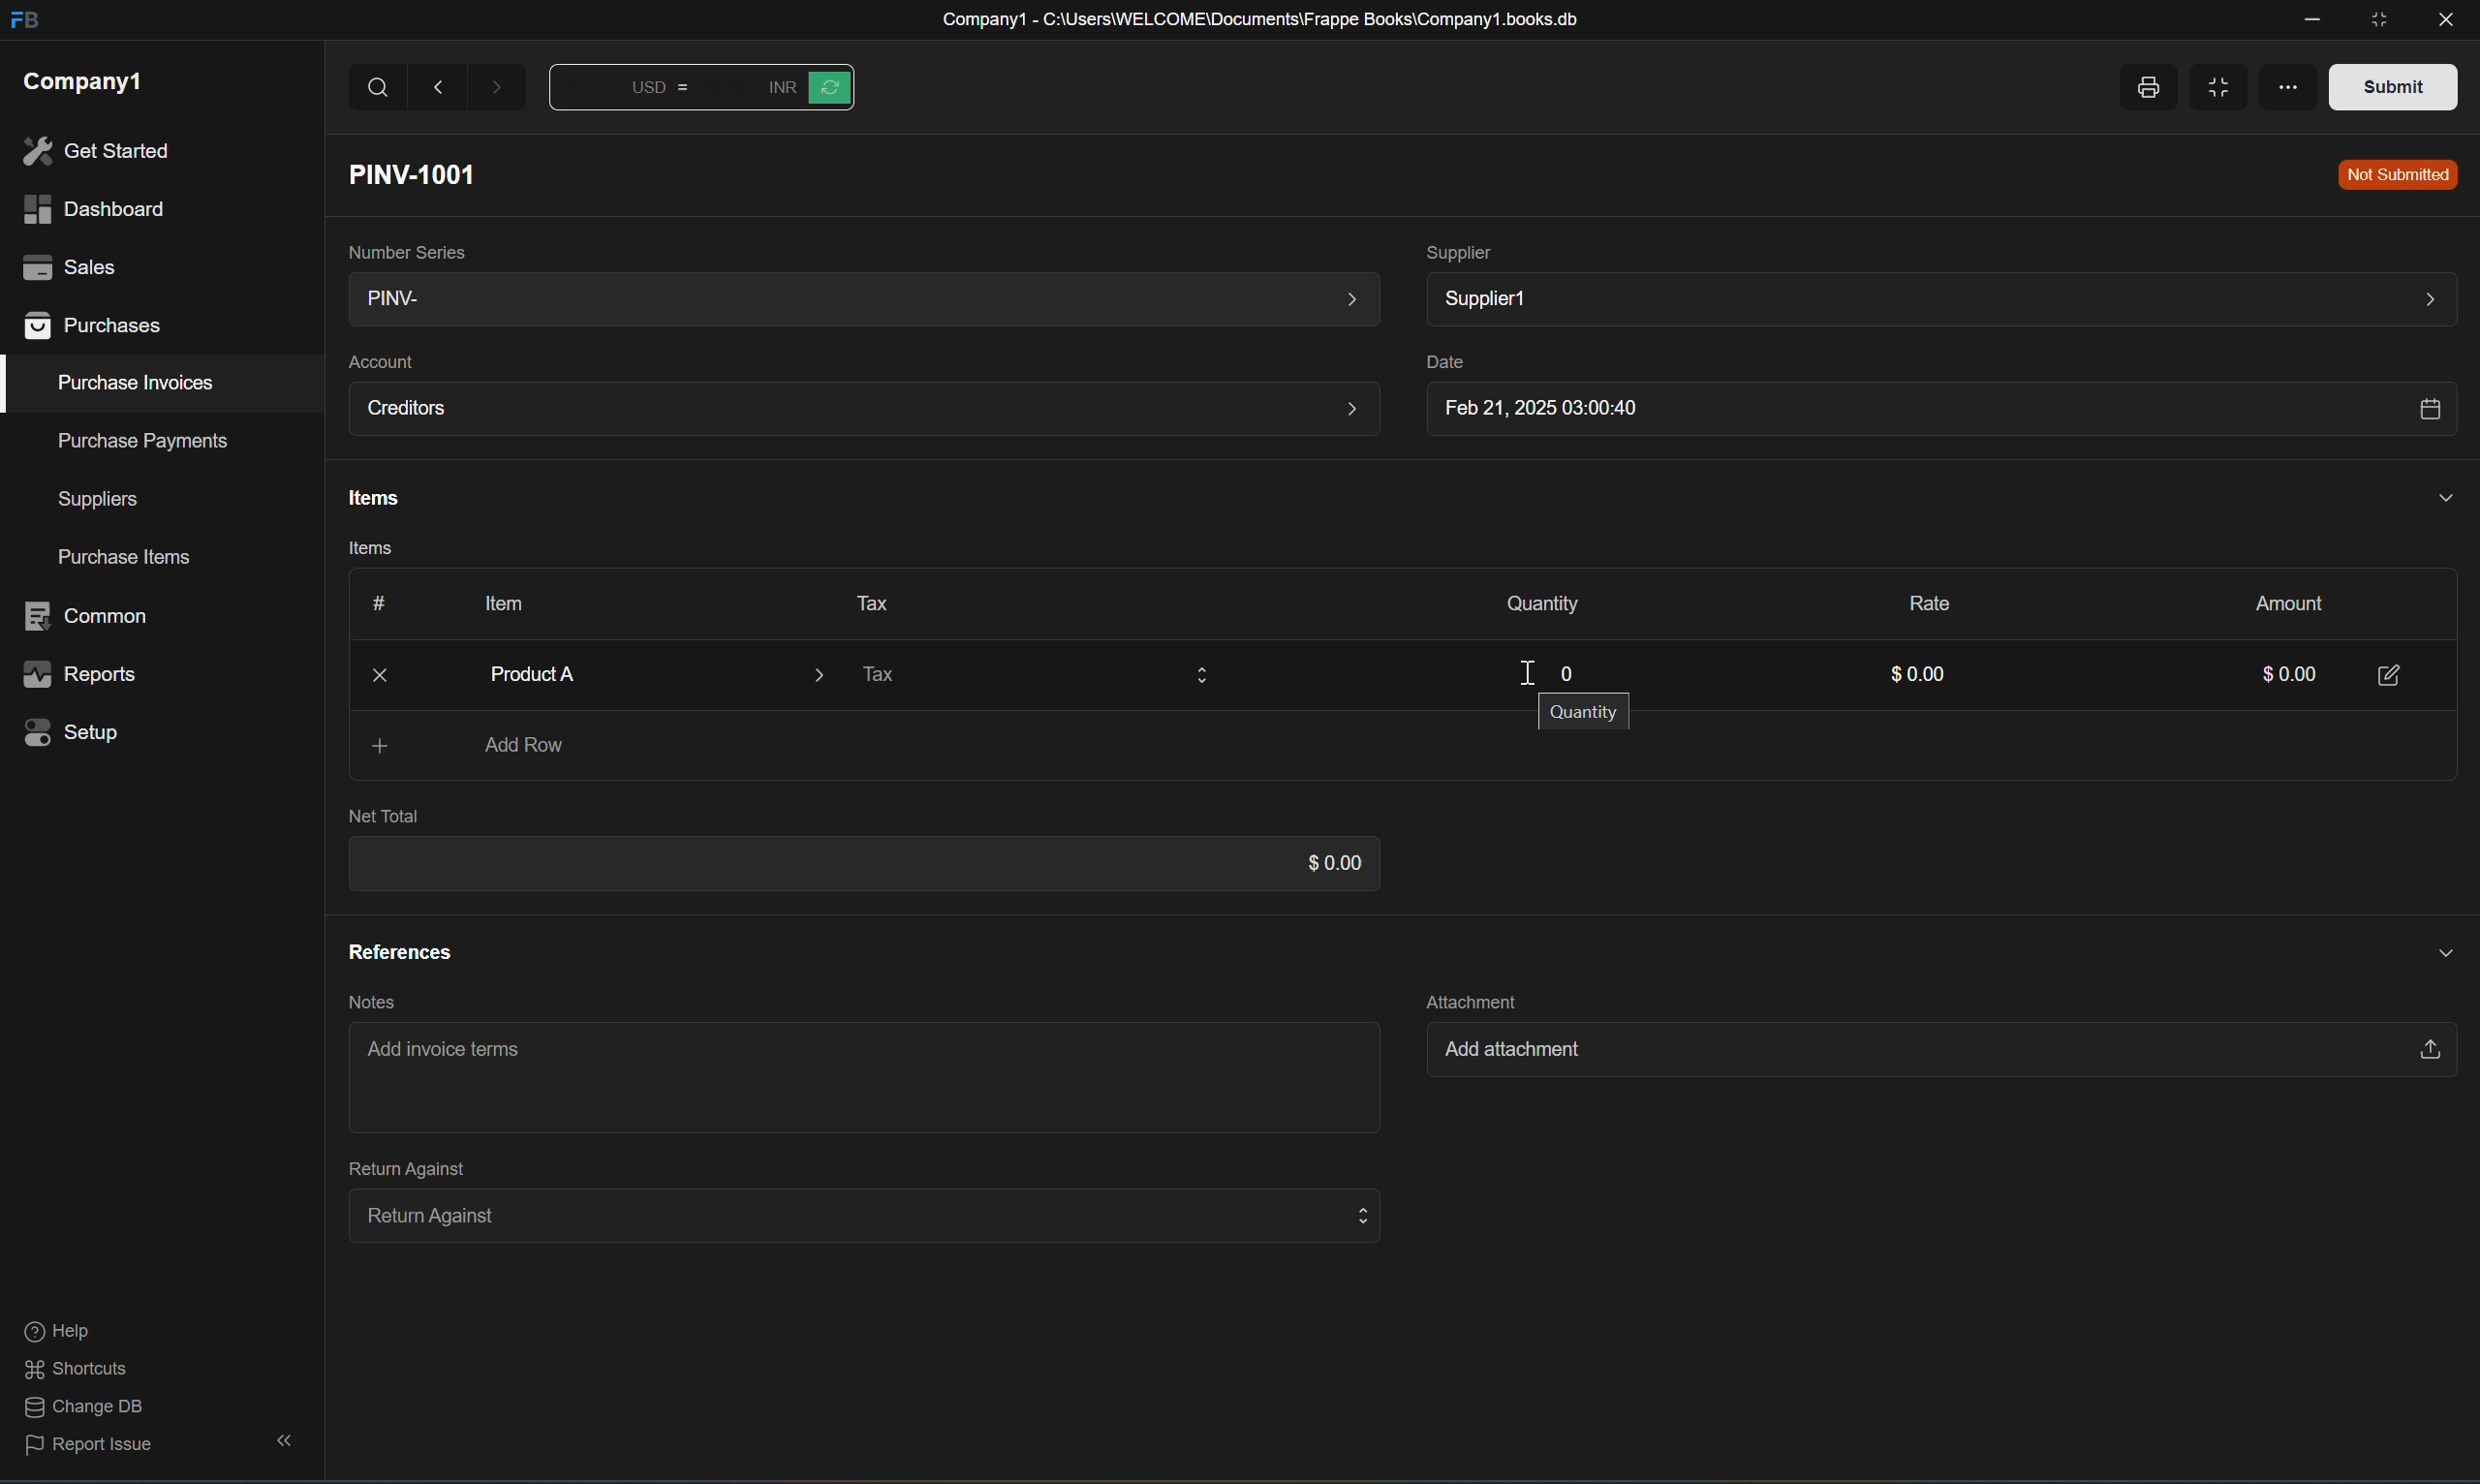 This screenshot has height=1484, width=2480. What do you see at coordinates (399, 951) in the screenshot?
I see `References` at bounding box center [399, 951].